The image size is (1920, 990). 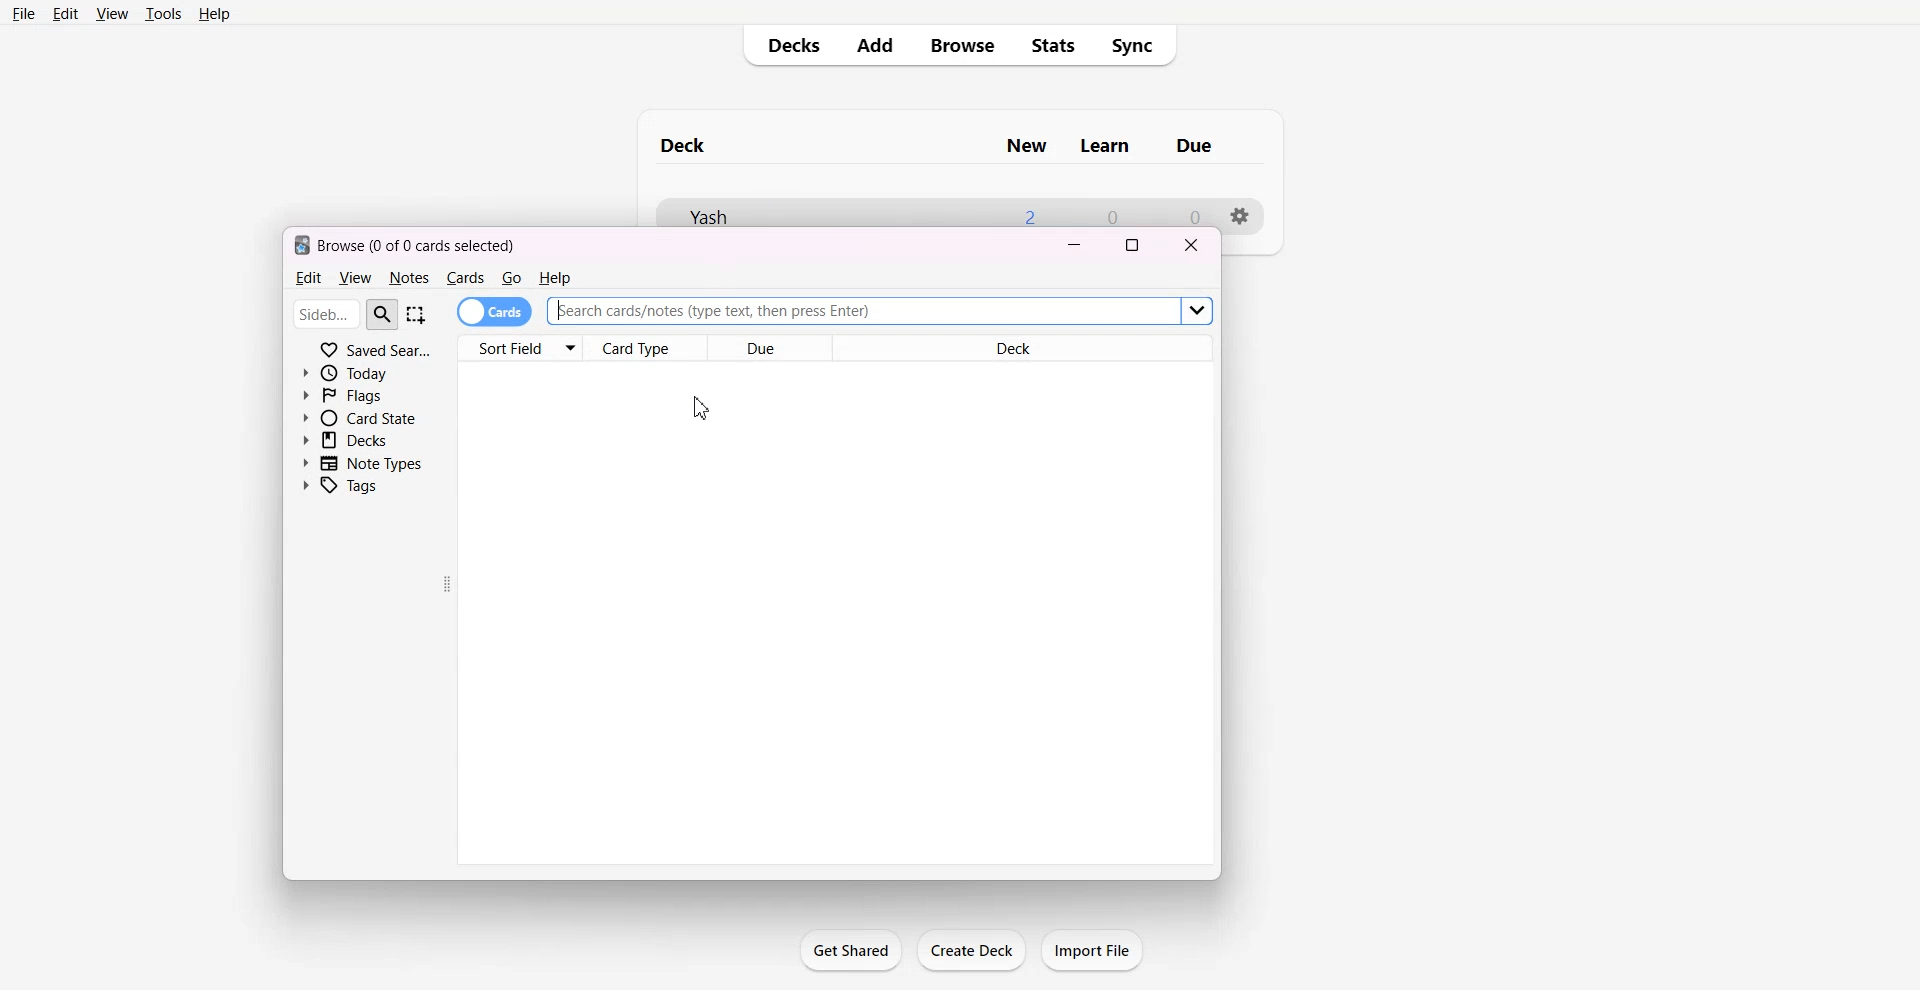 What do you see at coordinates (495, 312) in the screenshot?
I see `Cards` at bounding box center [495, 312].